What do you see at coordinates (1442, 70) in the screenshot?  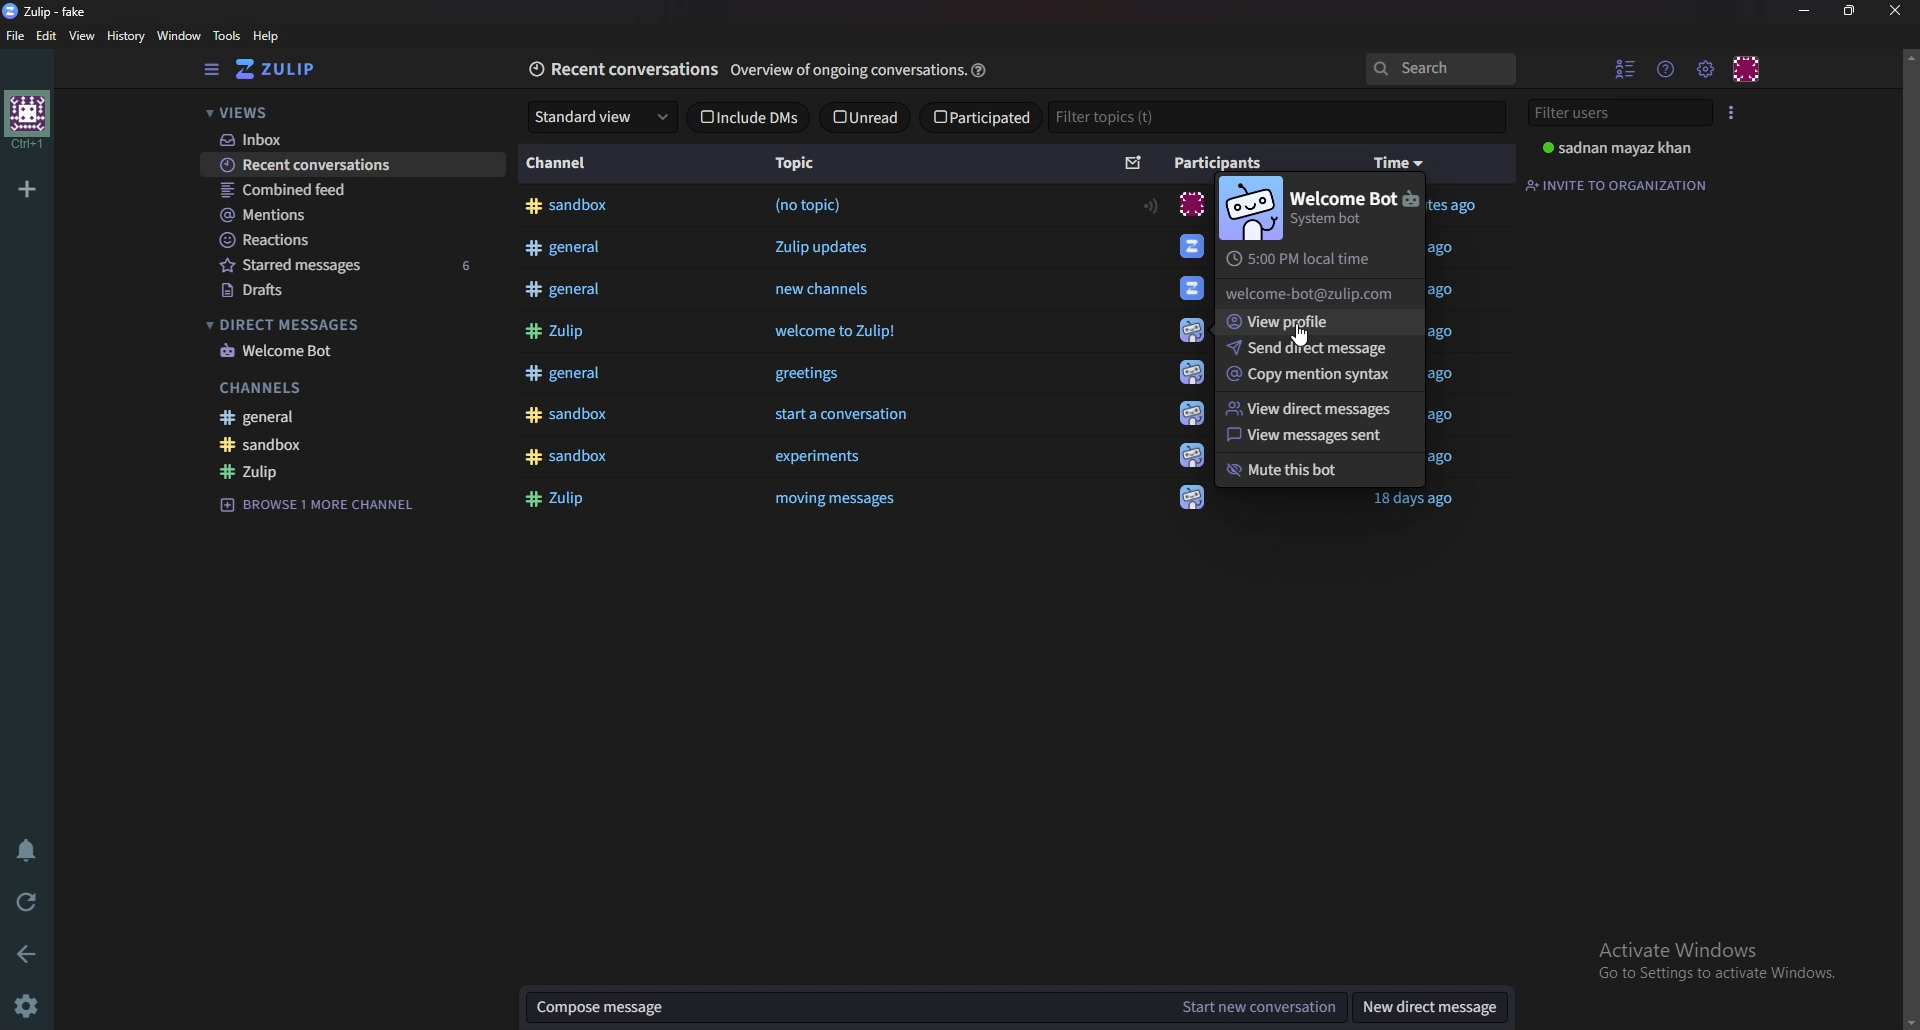 I see `search` at bounding box center [1442, 70].